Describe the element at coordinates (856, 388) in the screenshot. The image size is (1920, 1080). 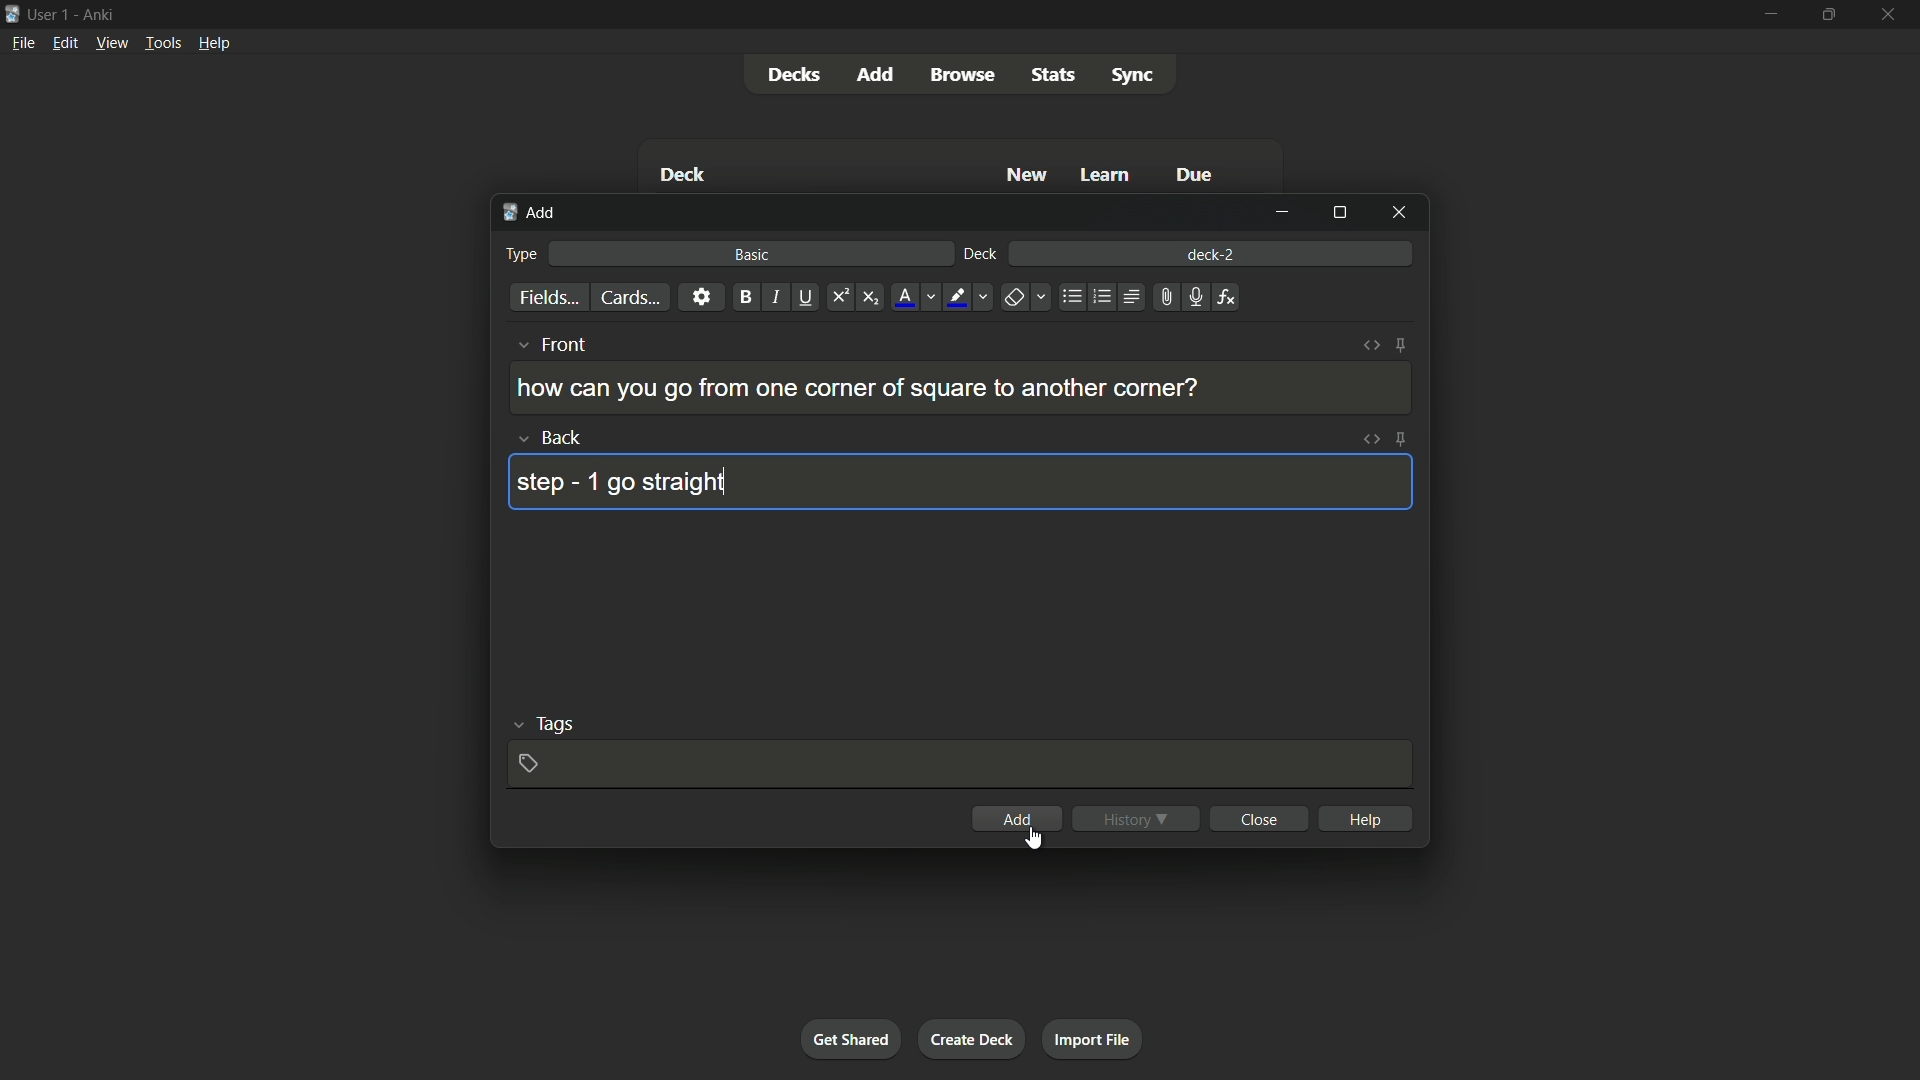
I see `how can you go from one corner of square to another corner?` at that location.